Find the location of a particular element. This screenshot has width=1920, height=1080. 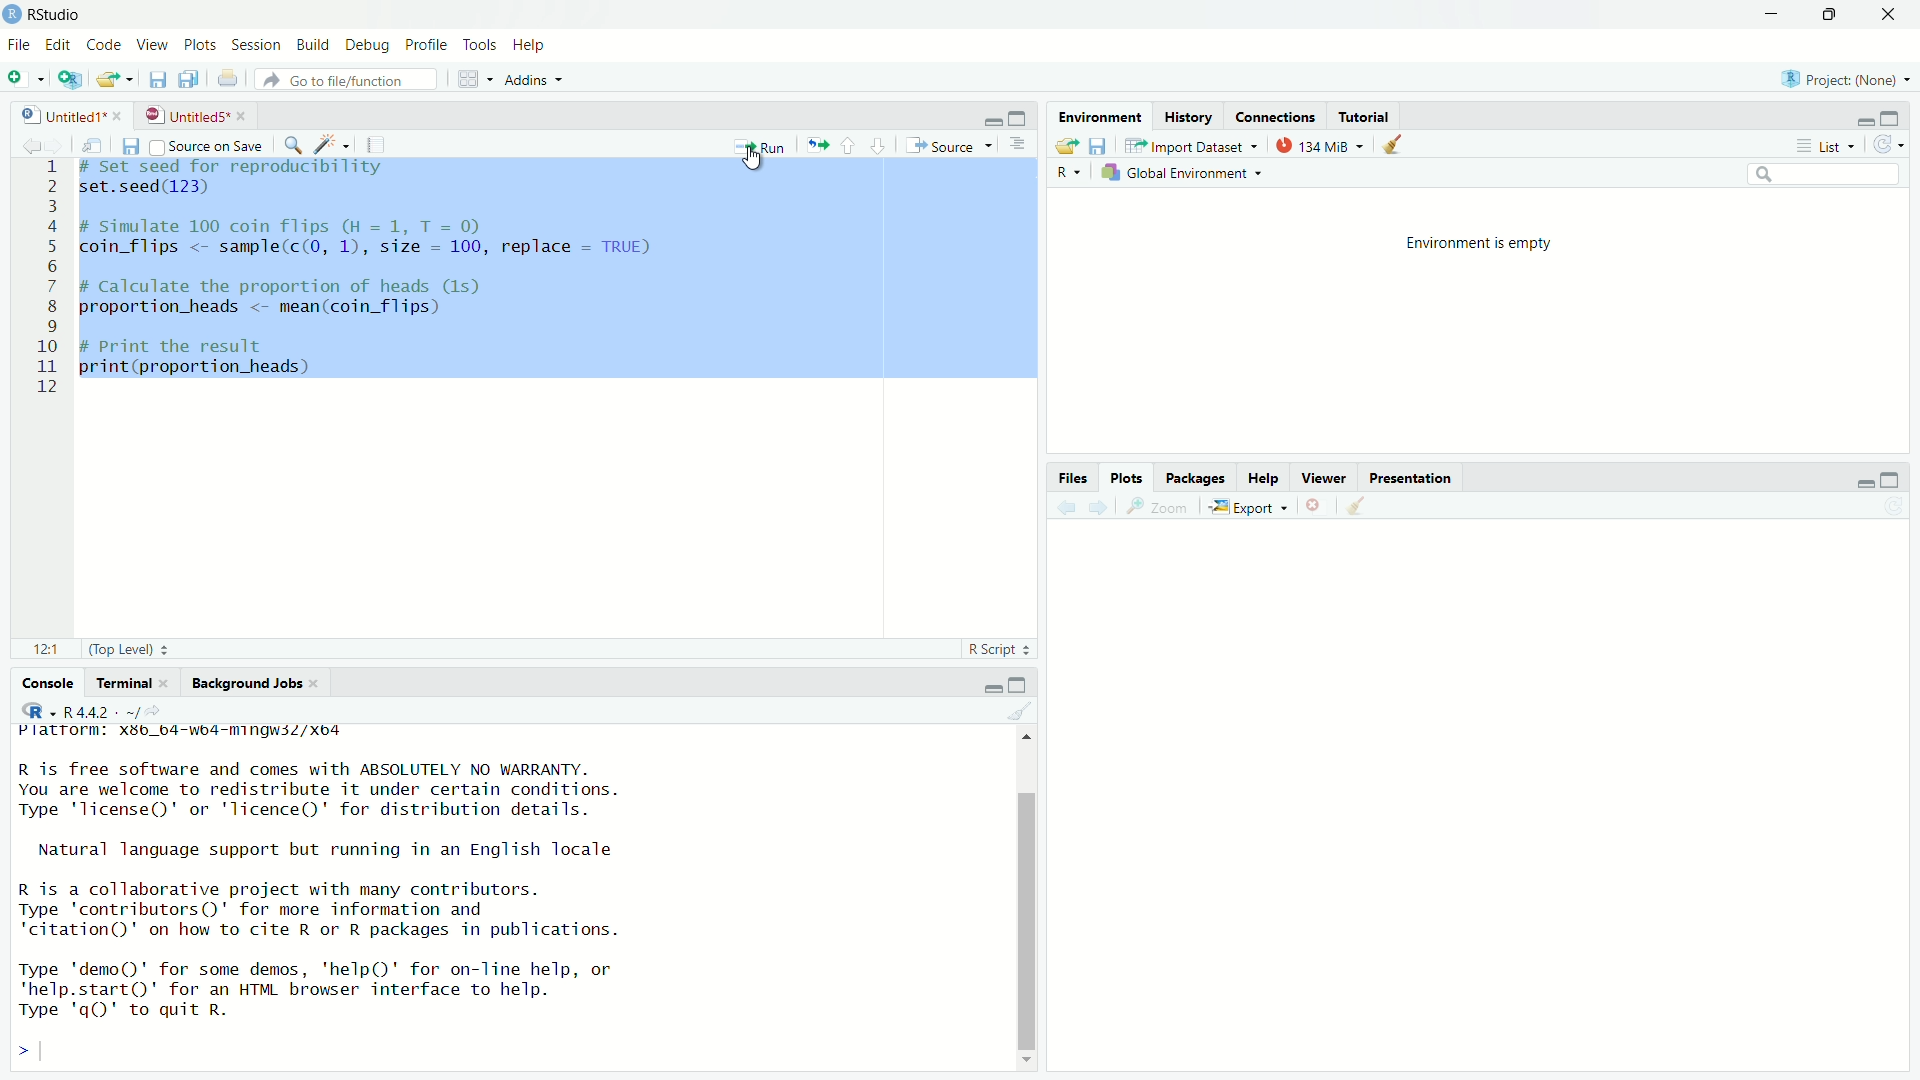

12:1 is located at coordinates (44, 650).